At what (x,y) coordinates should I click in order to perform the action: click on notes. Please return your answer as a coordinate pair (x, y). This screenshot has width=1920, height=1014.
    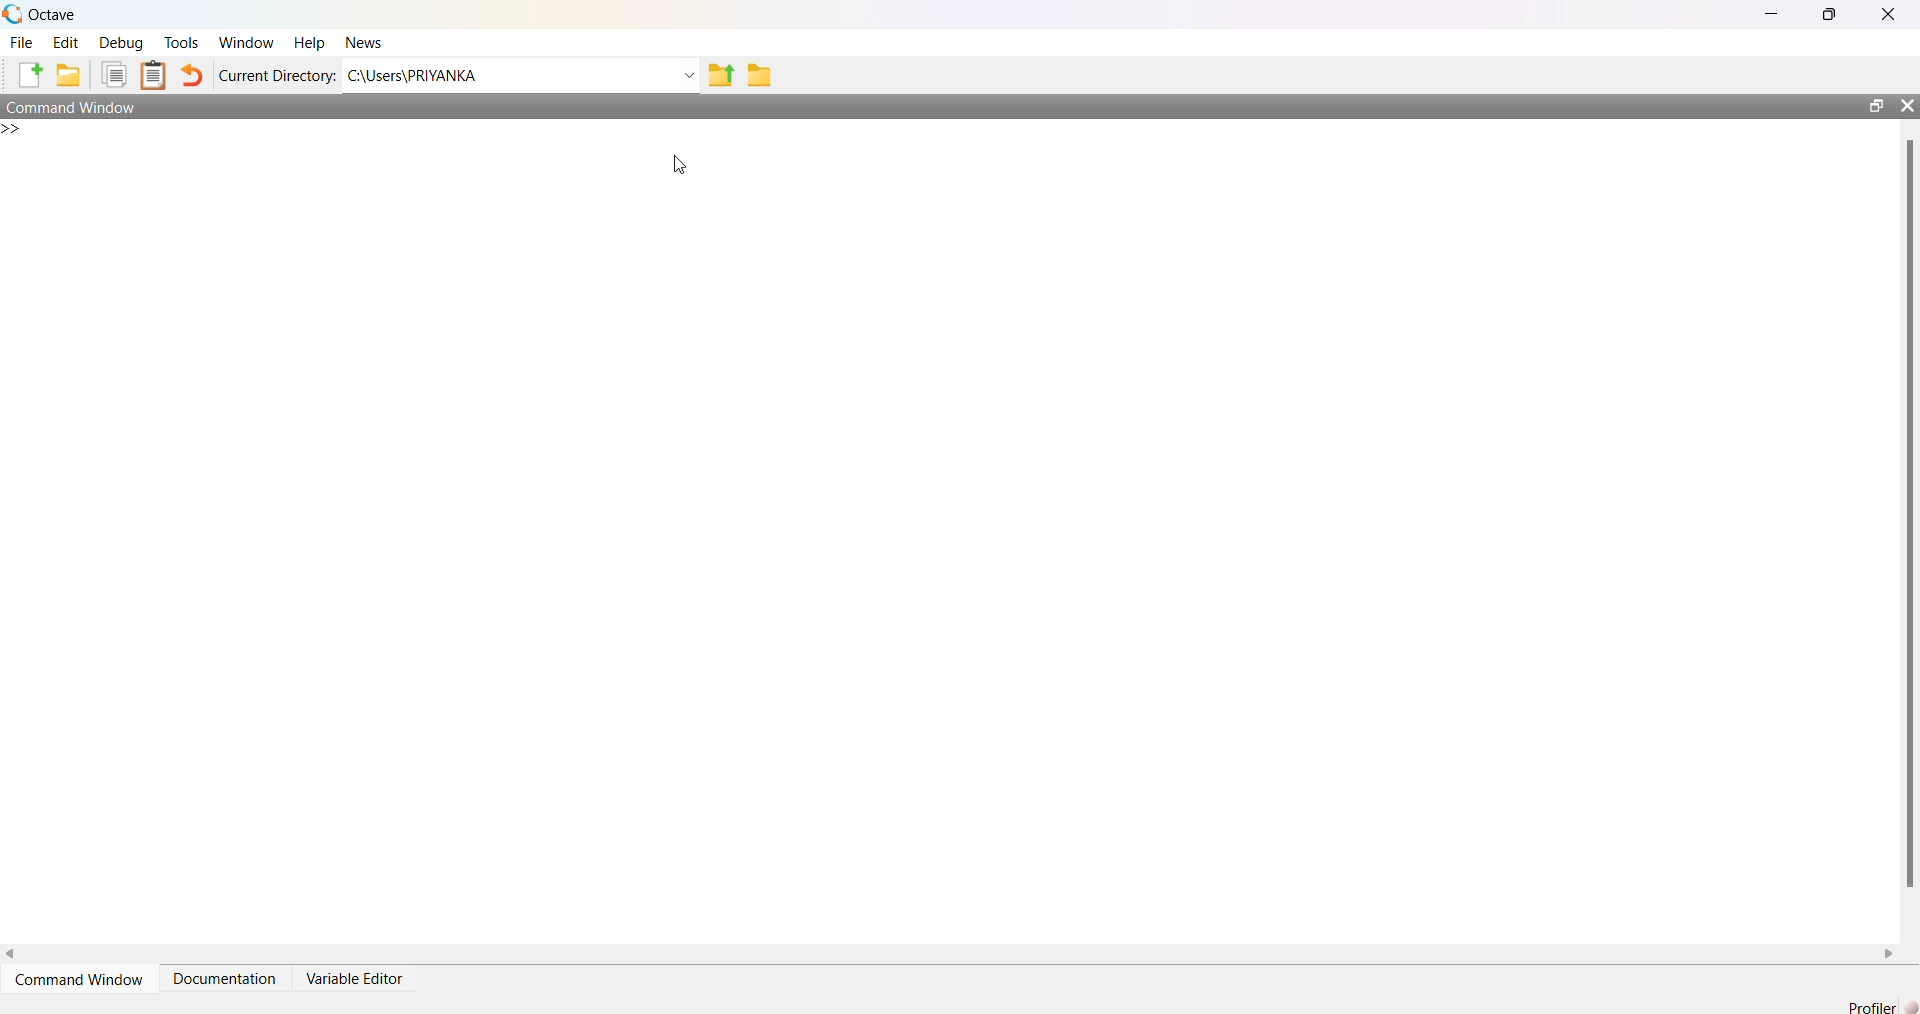
    Looking at the image, I should click on (152, 72).